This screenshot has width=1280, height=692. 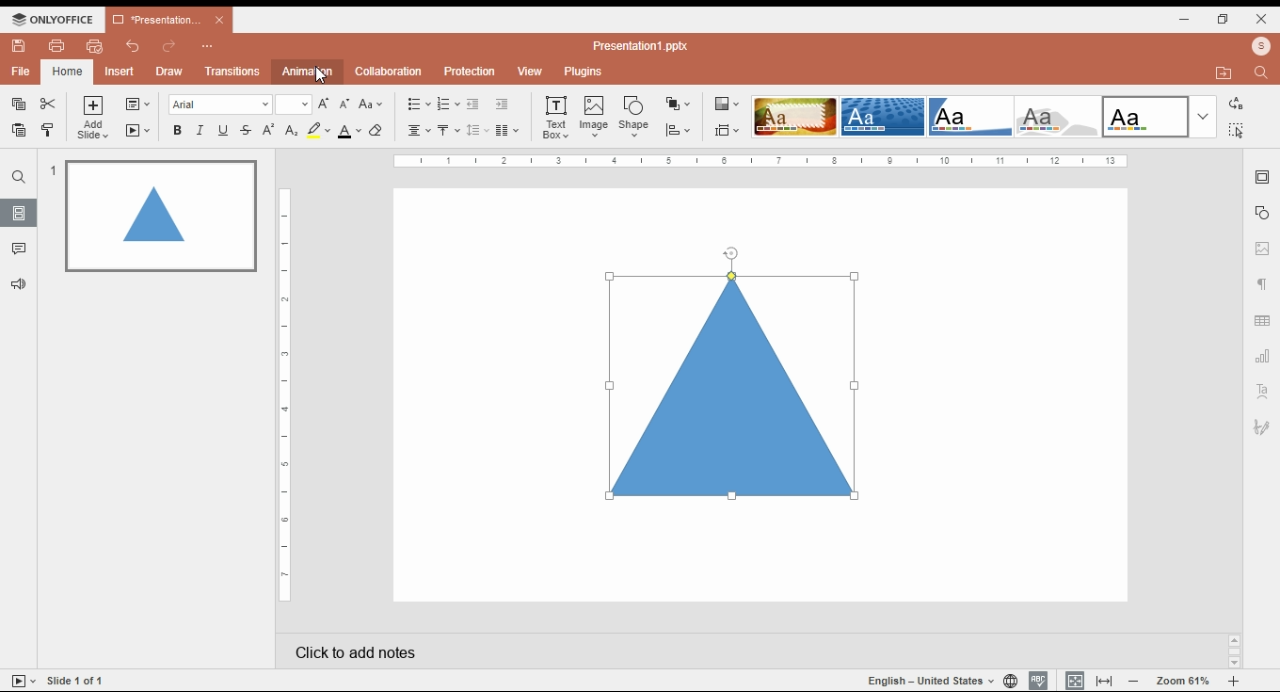 What do you see at coordinates (52, 19) in the screenshot?
I see `icon and menu button` at bounding box center [52, 19].